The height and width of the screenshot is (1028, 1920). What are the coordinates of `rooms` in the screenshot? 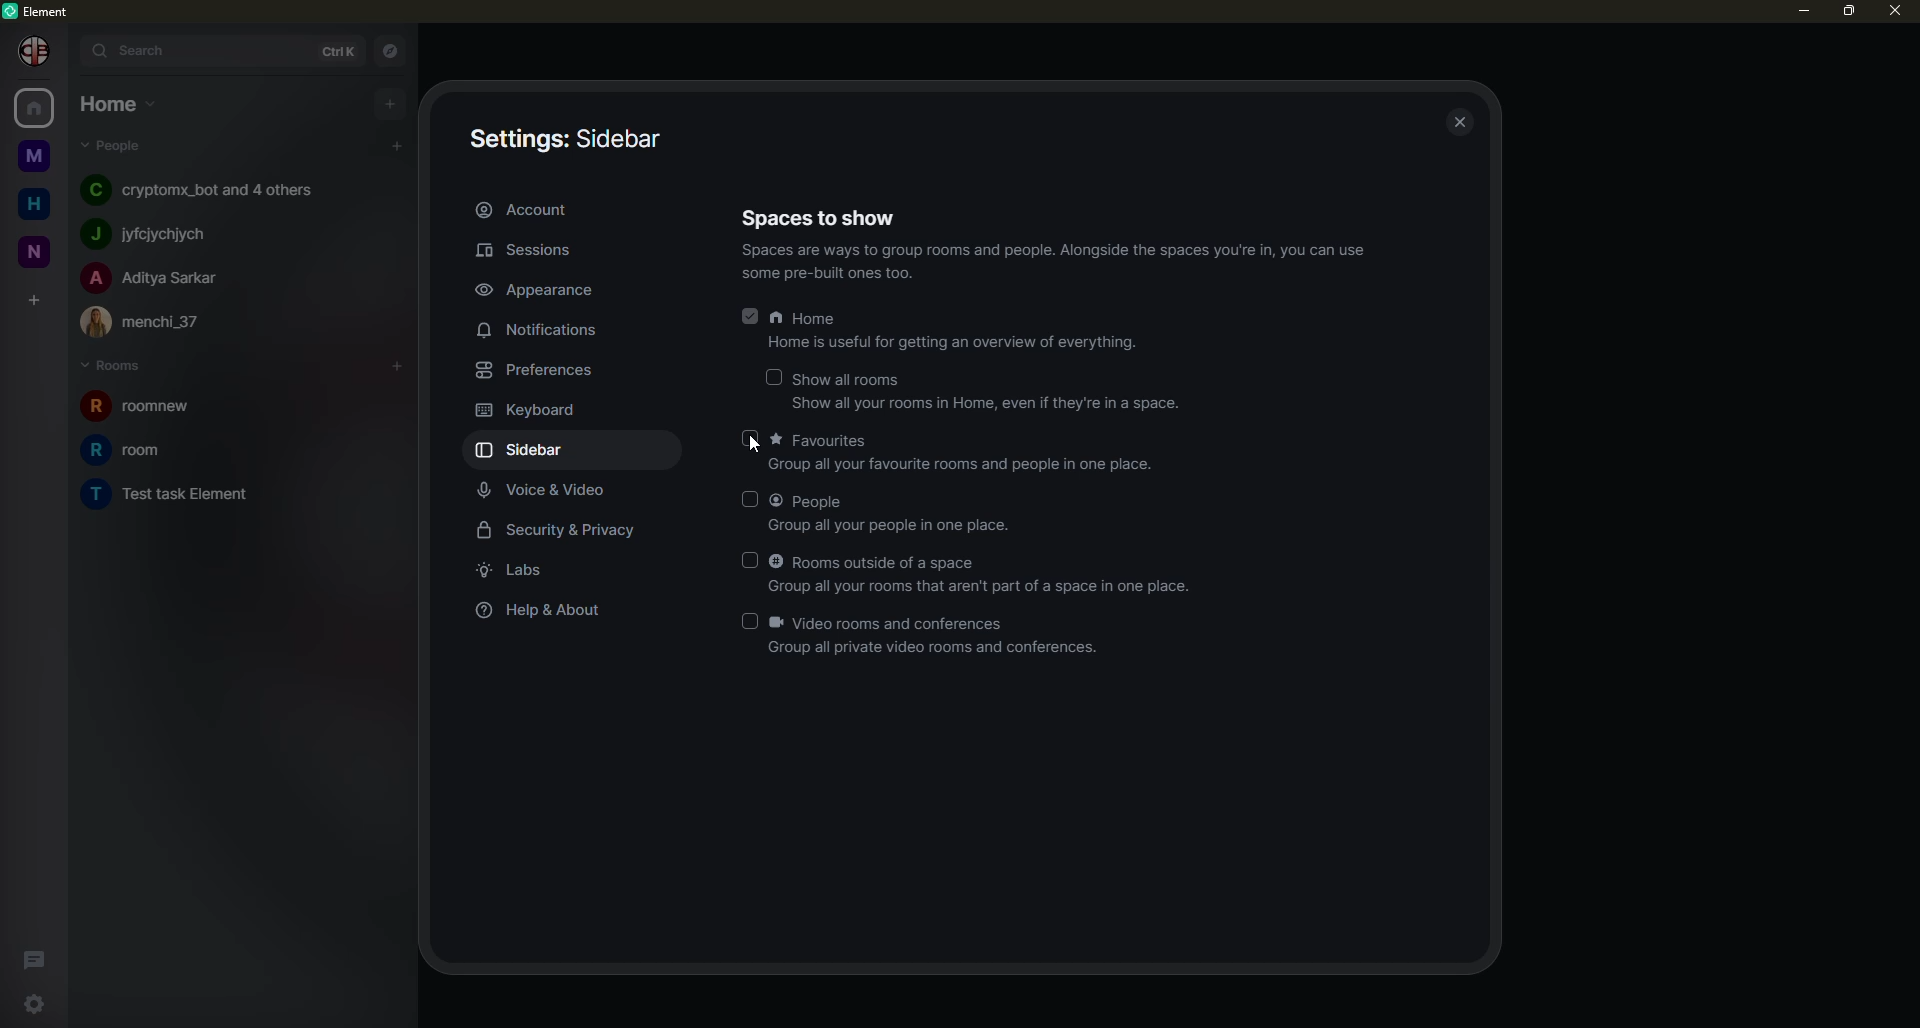 It's located at (115, 366).